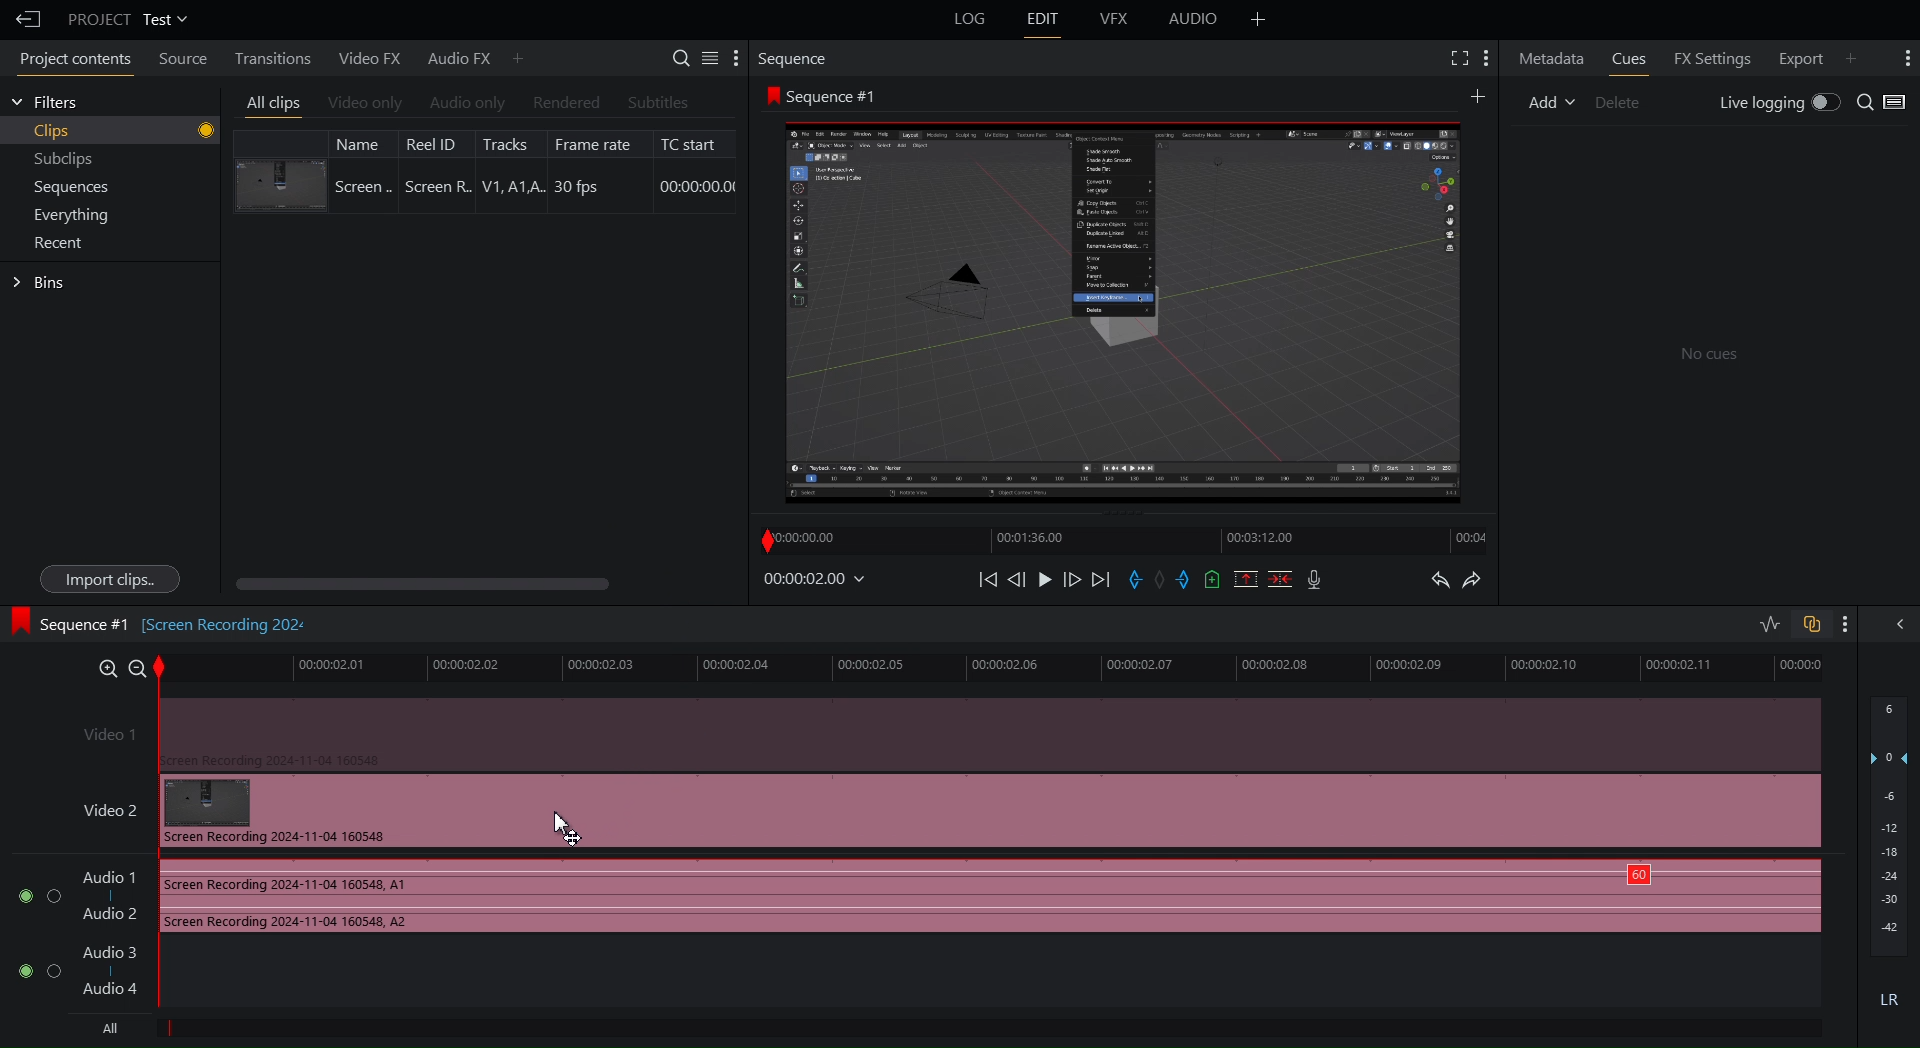  Describe the element at coordinates (1476, 95) in the screenshot. I see `Add` at that location.